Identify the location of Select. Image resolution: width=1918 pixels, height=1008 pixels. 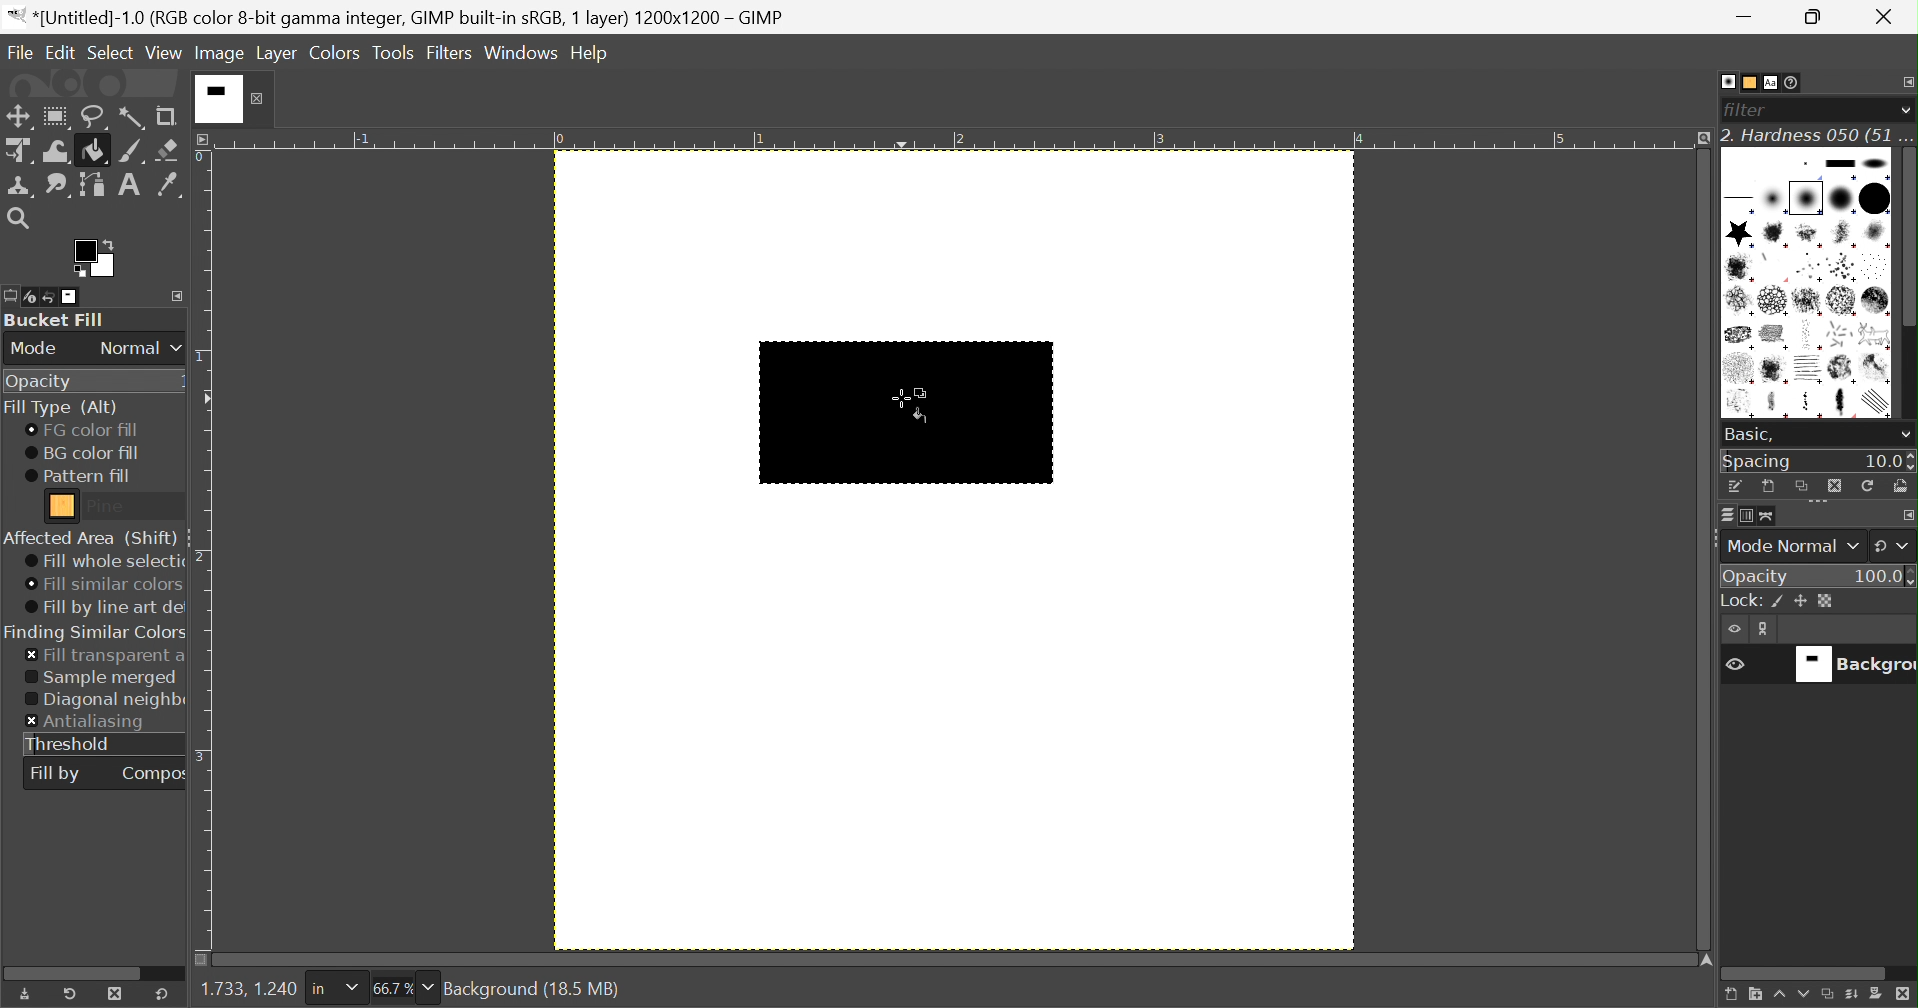
(111, 50).